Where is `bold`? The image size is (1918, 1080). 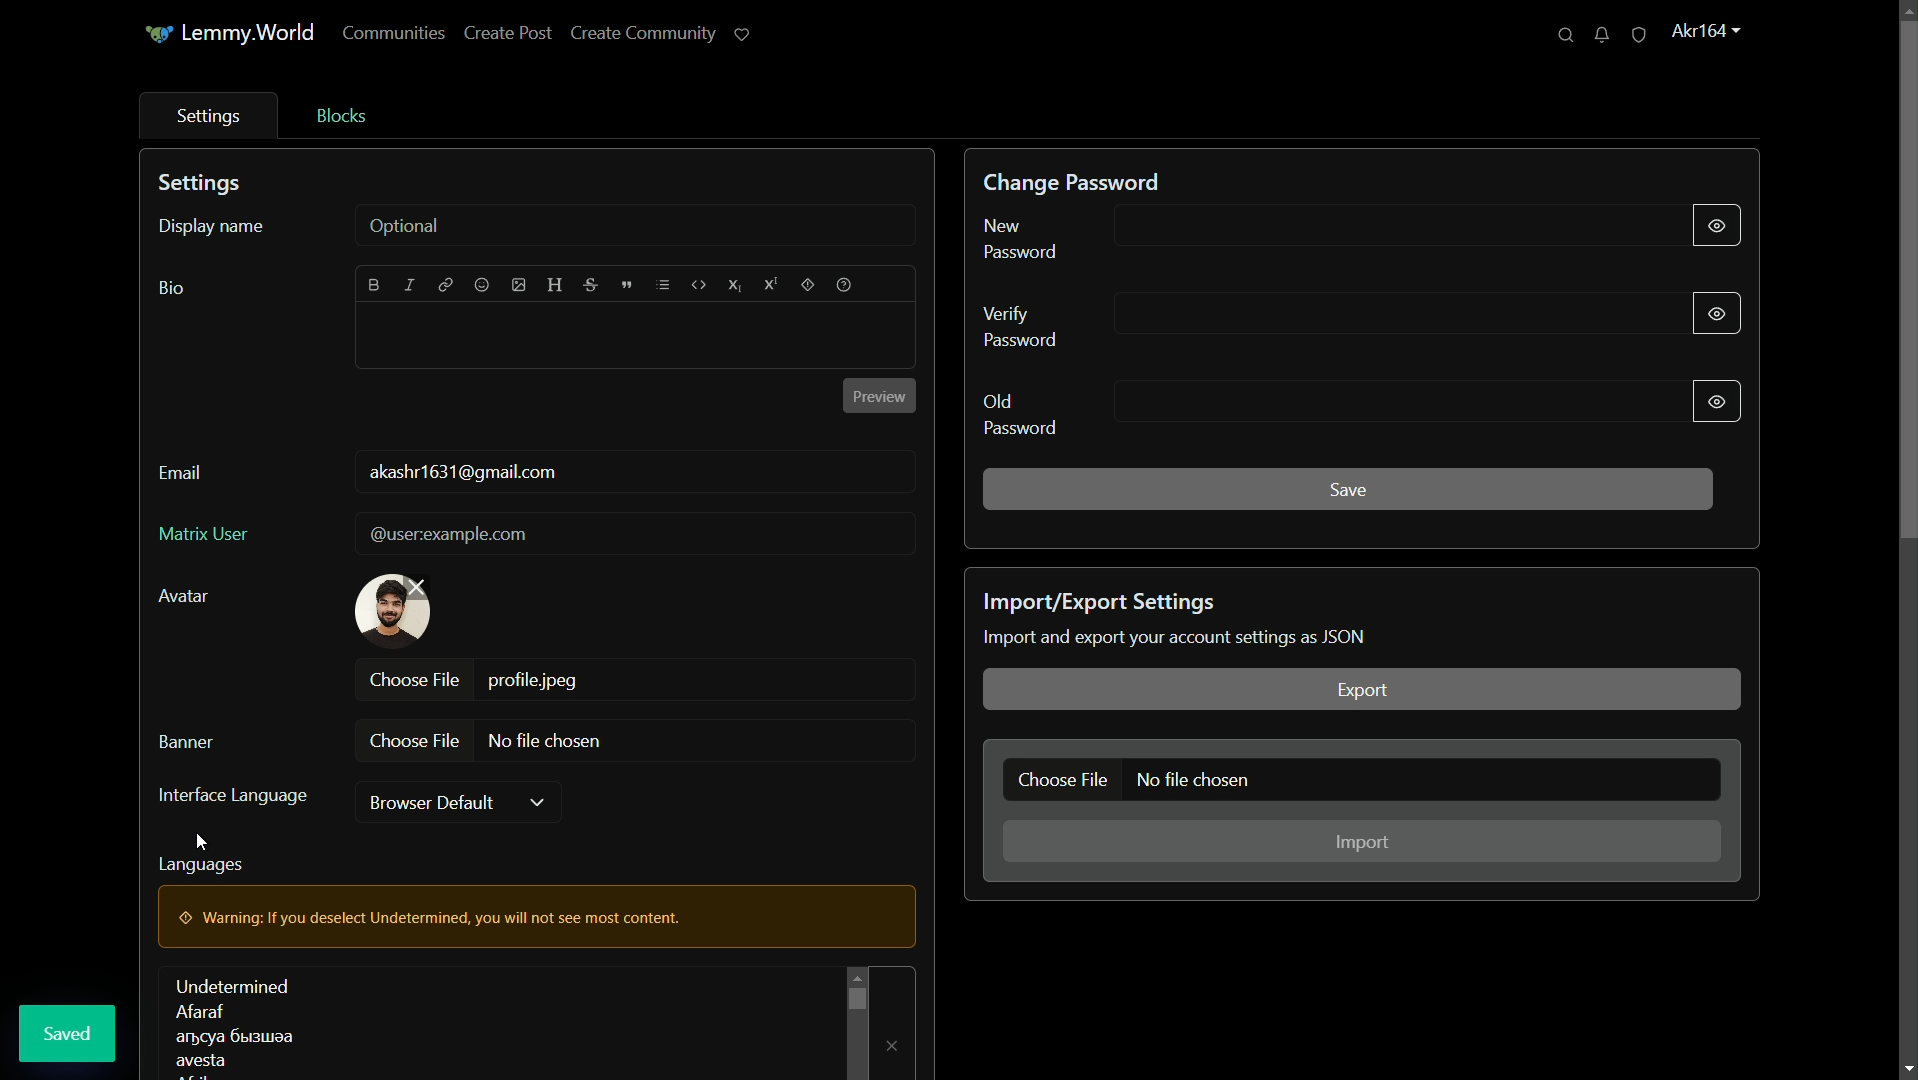
bold is located at coordinates (375, 284).